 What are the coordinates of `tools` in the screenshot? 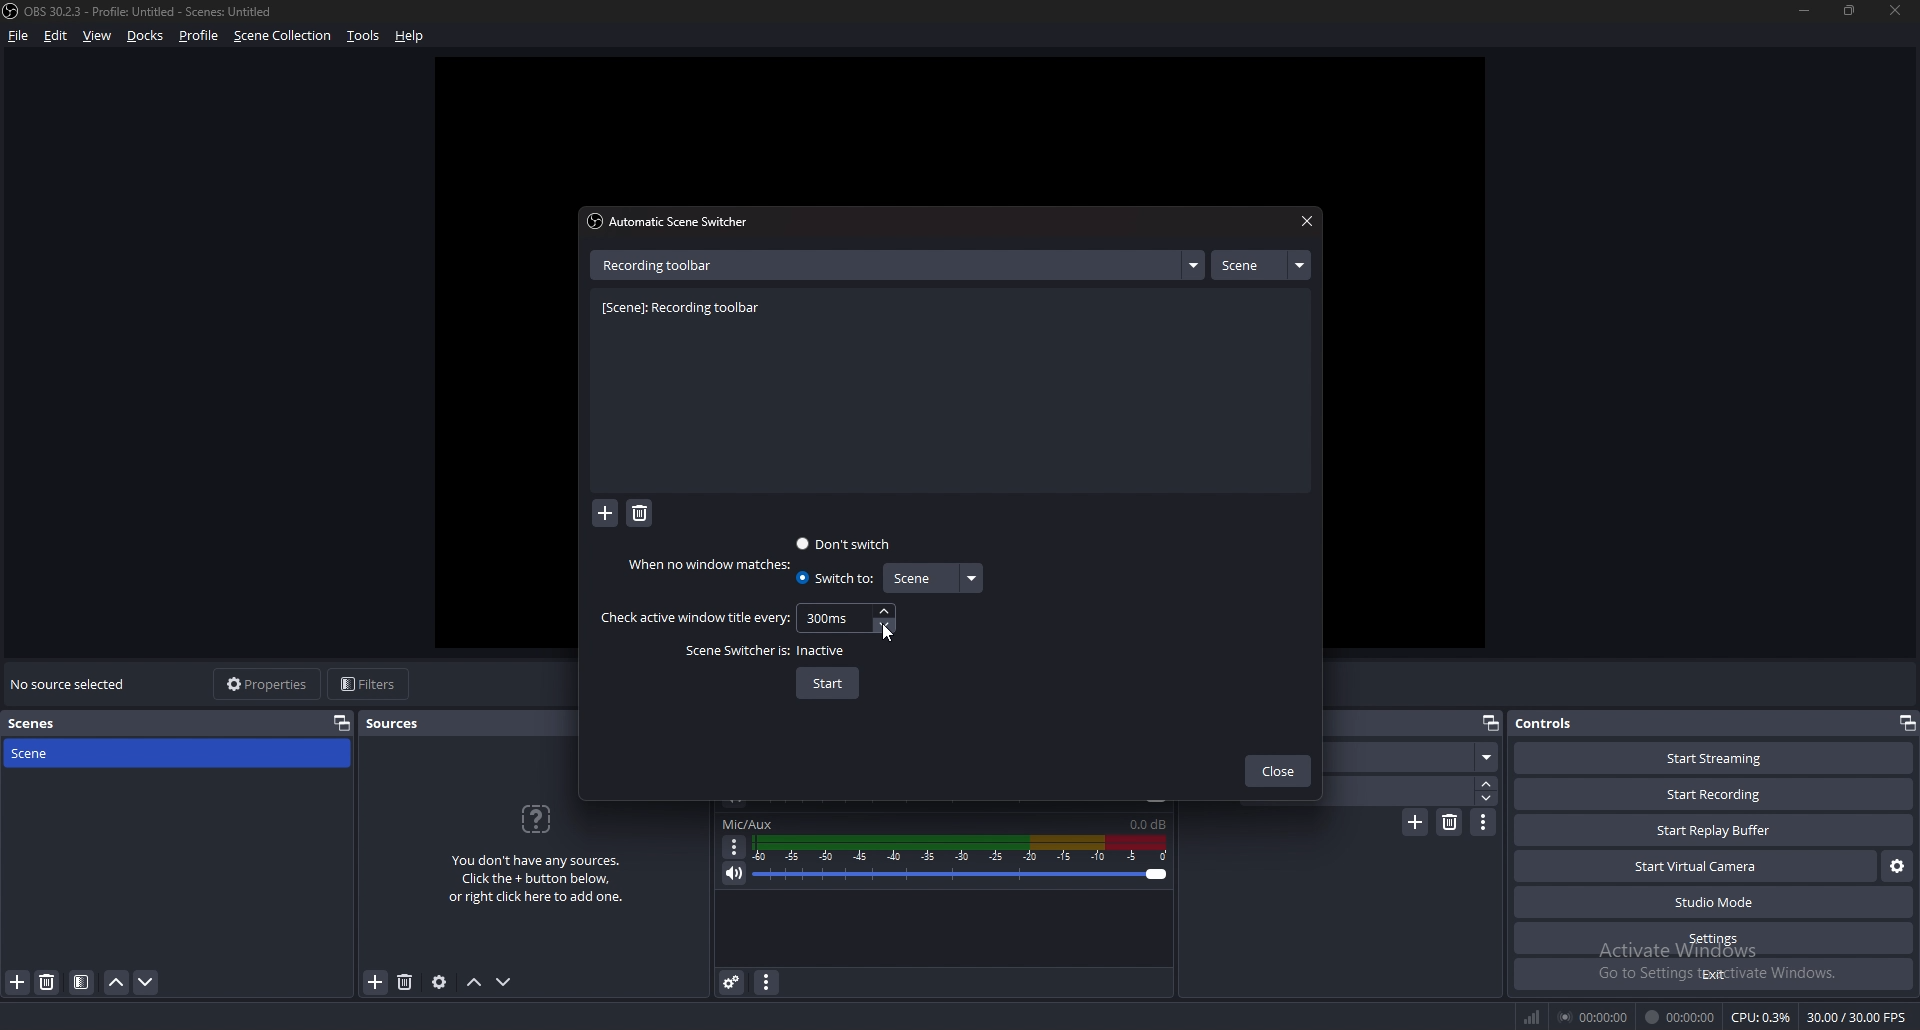 It's located at (364, 35).